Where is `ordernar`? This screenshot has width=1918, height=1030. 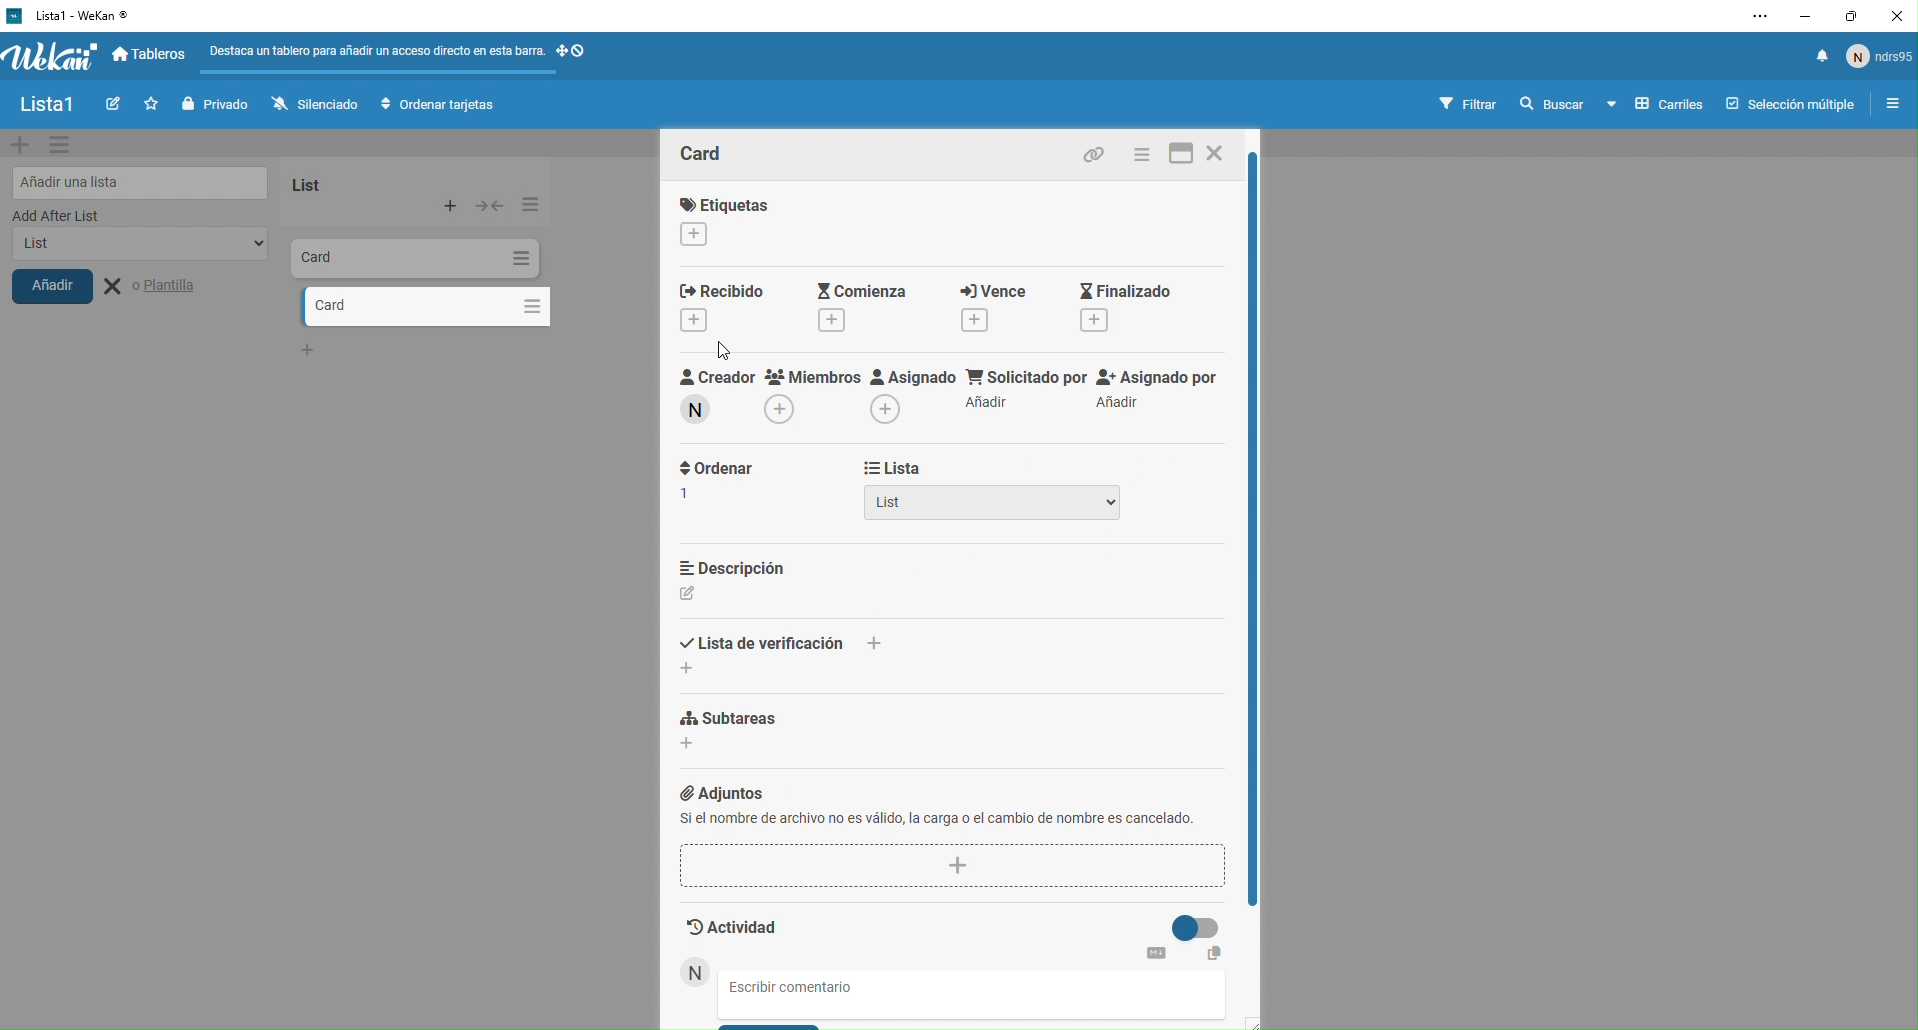
ordernar is located at coordinates (717, 495).